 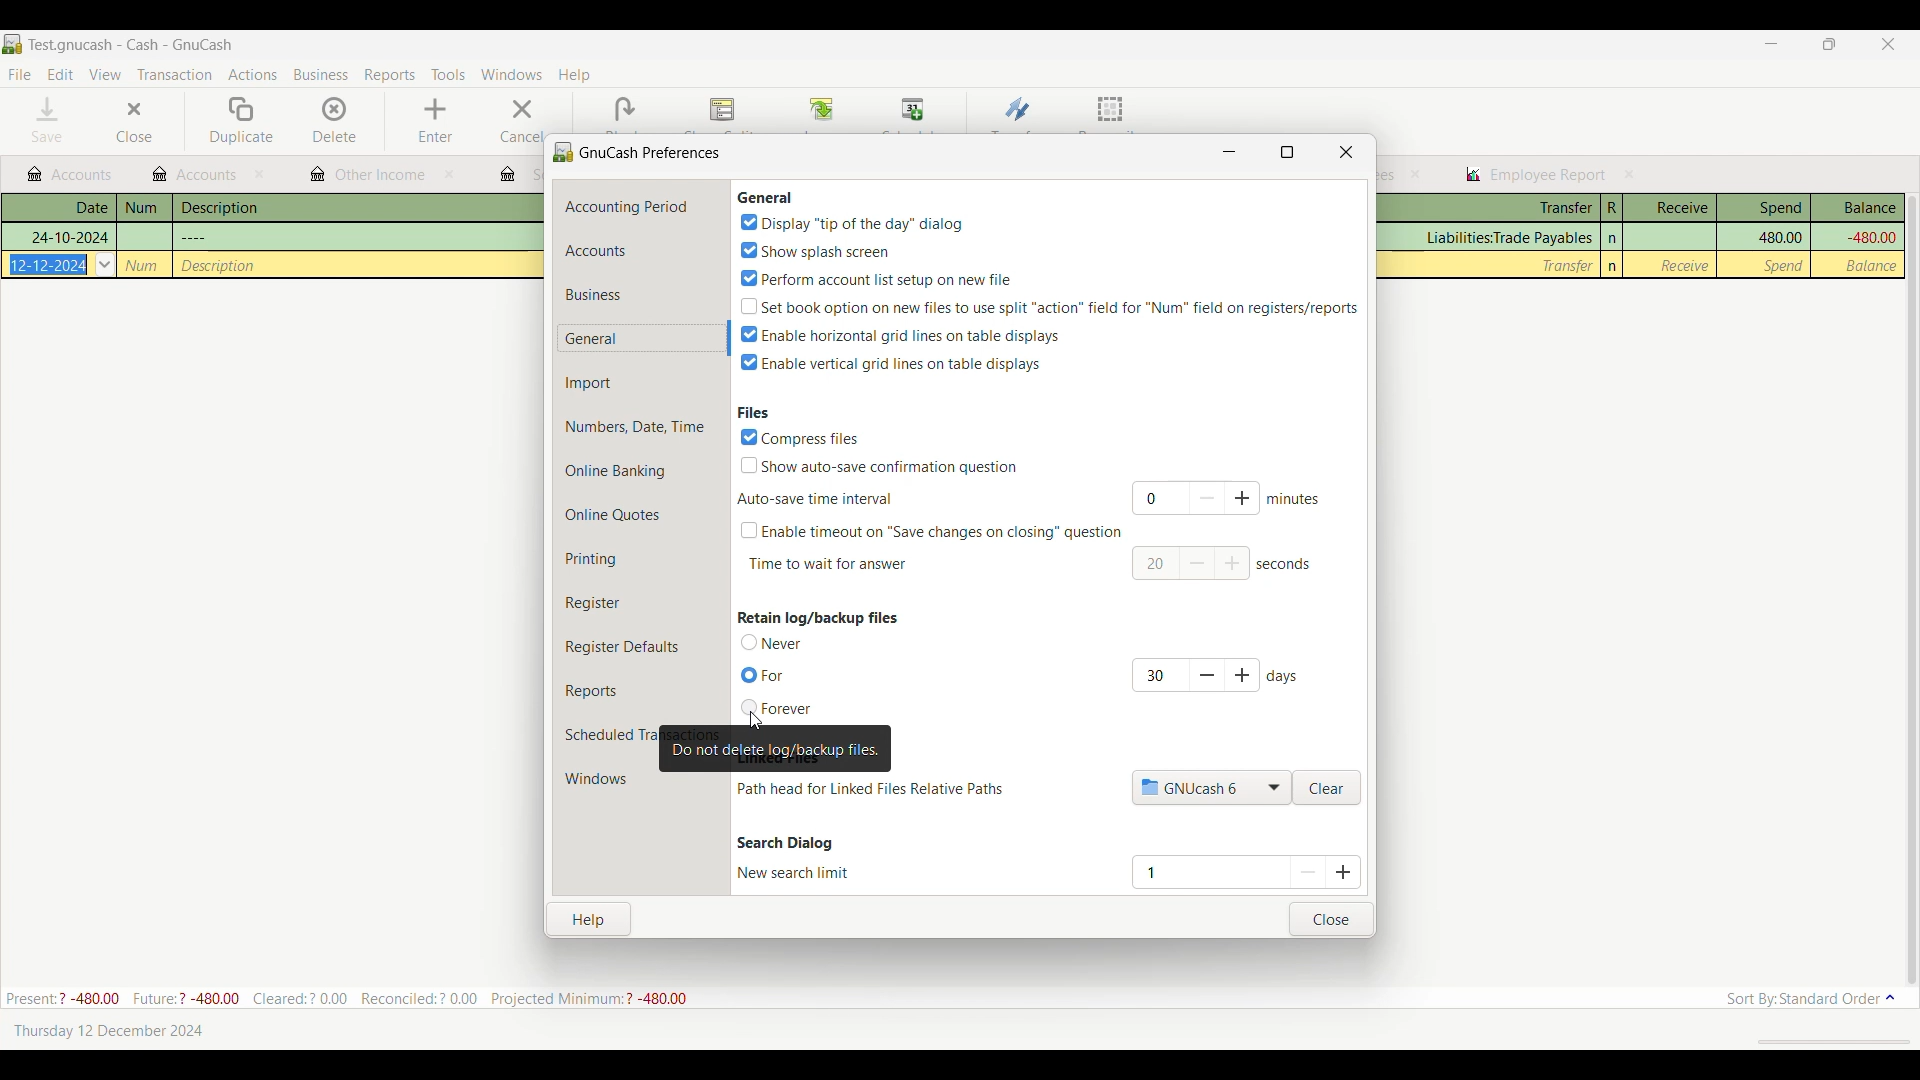 I want to click on Scheduled transactions, so click(x=609, y=735).